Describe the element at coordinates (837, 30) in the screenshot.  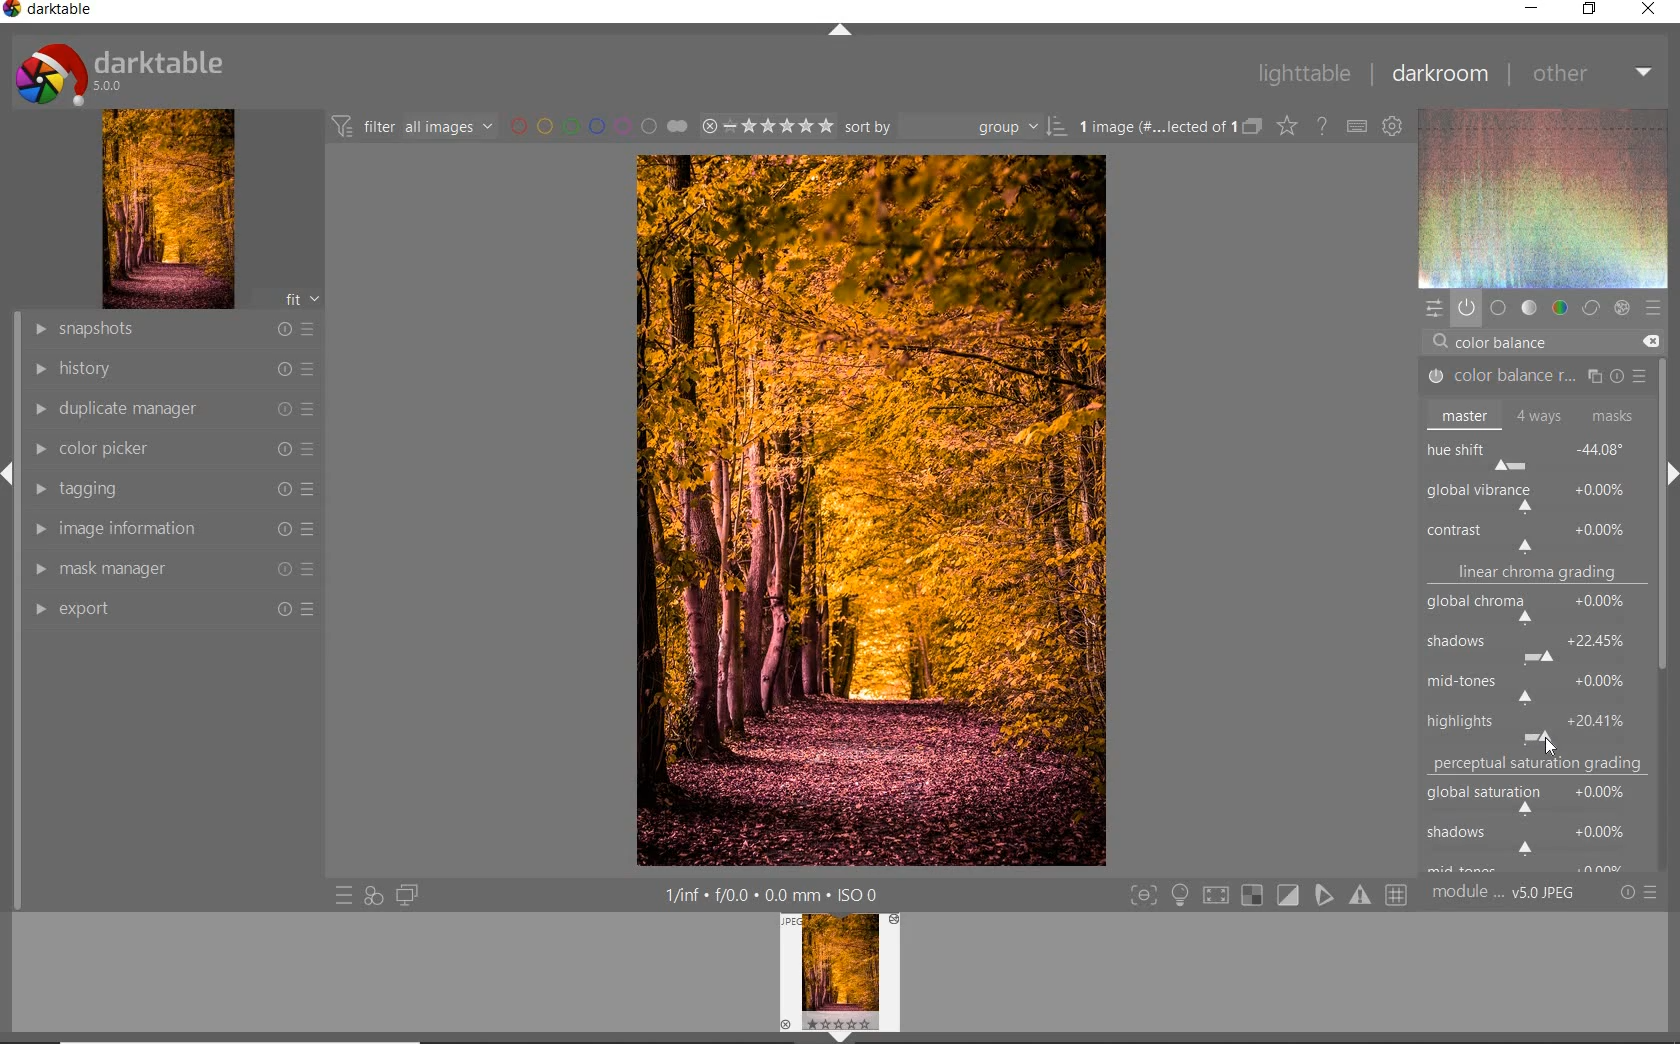
I see `expand/collapse` at that location.